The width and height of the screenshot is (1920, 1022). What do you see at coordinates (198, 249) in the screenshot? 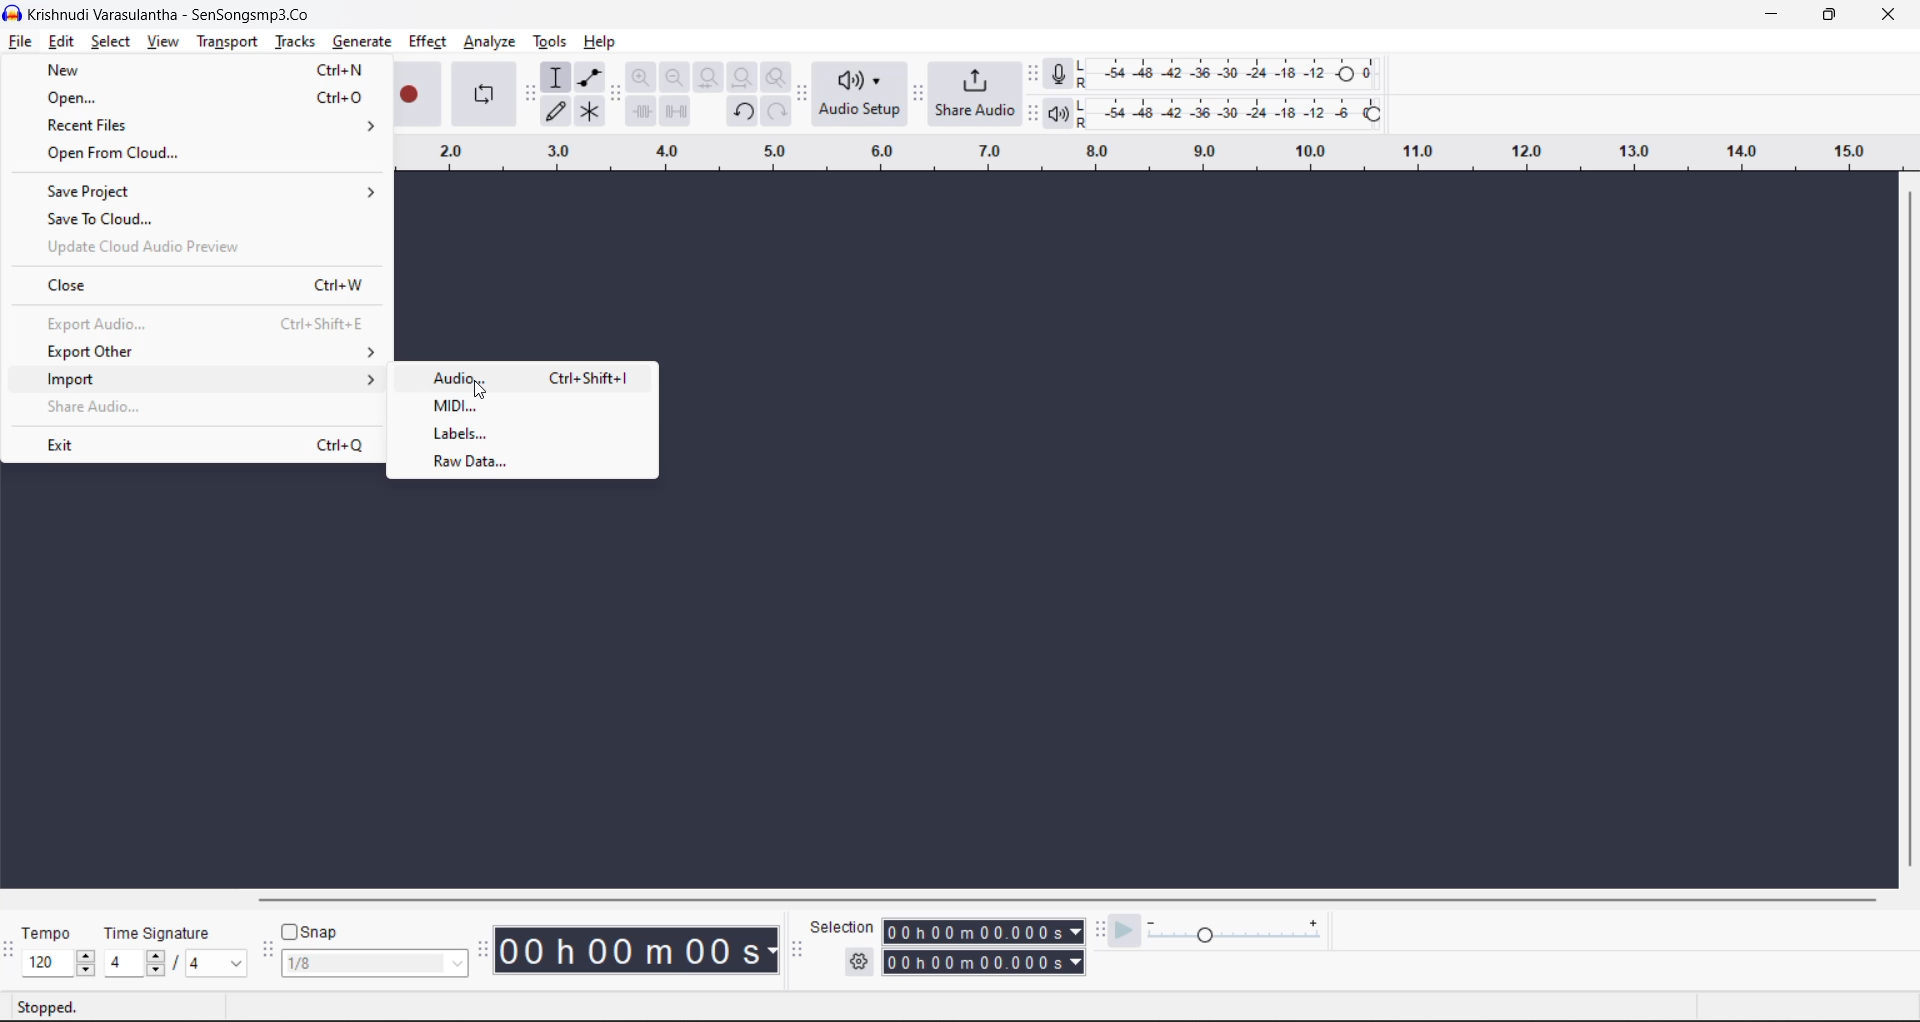
I see `update cloud audio preview` at bounding box center [198, 249].